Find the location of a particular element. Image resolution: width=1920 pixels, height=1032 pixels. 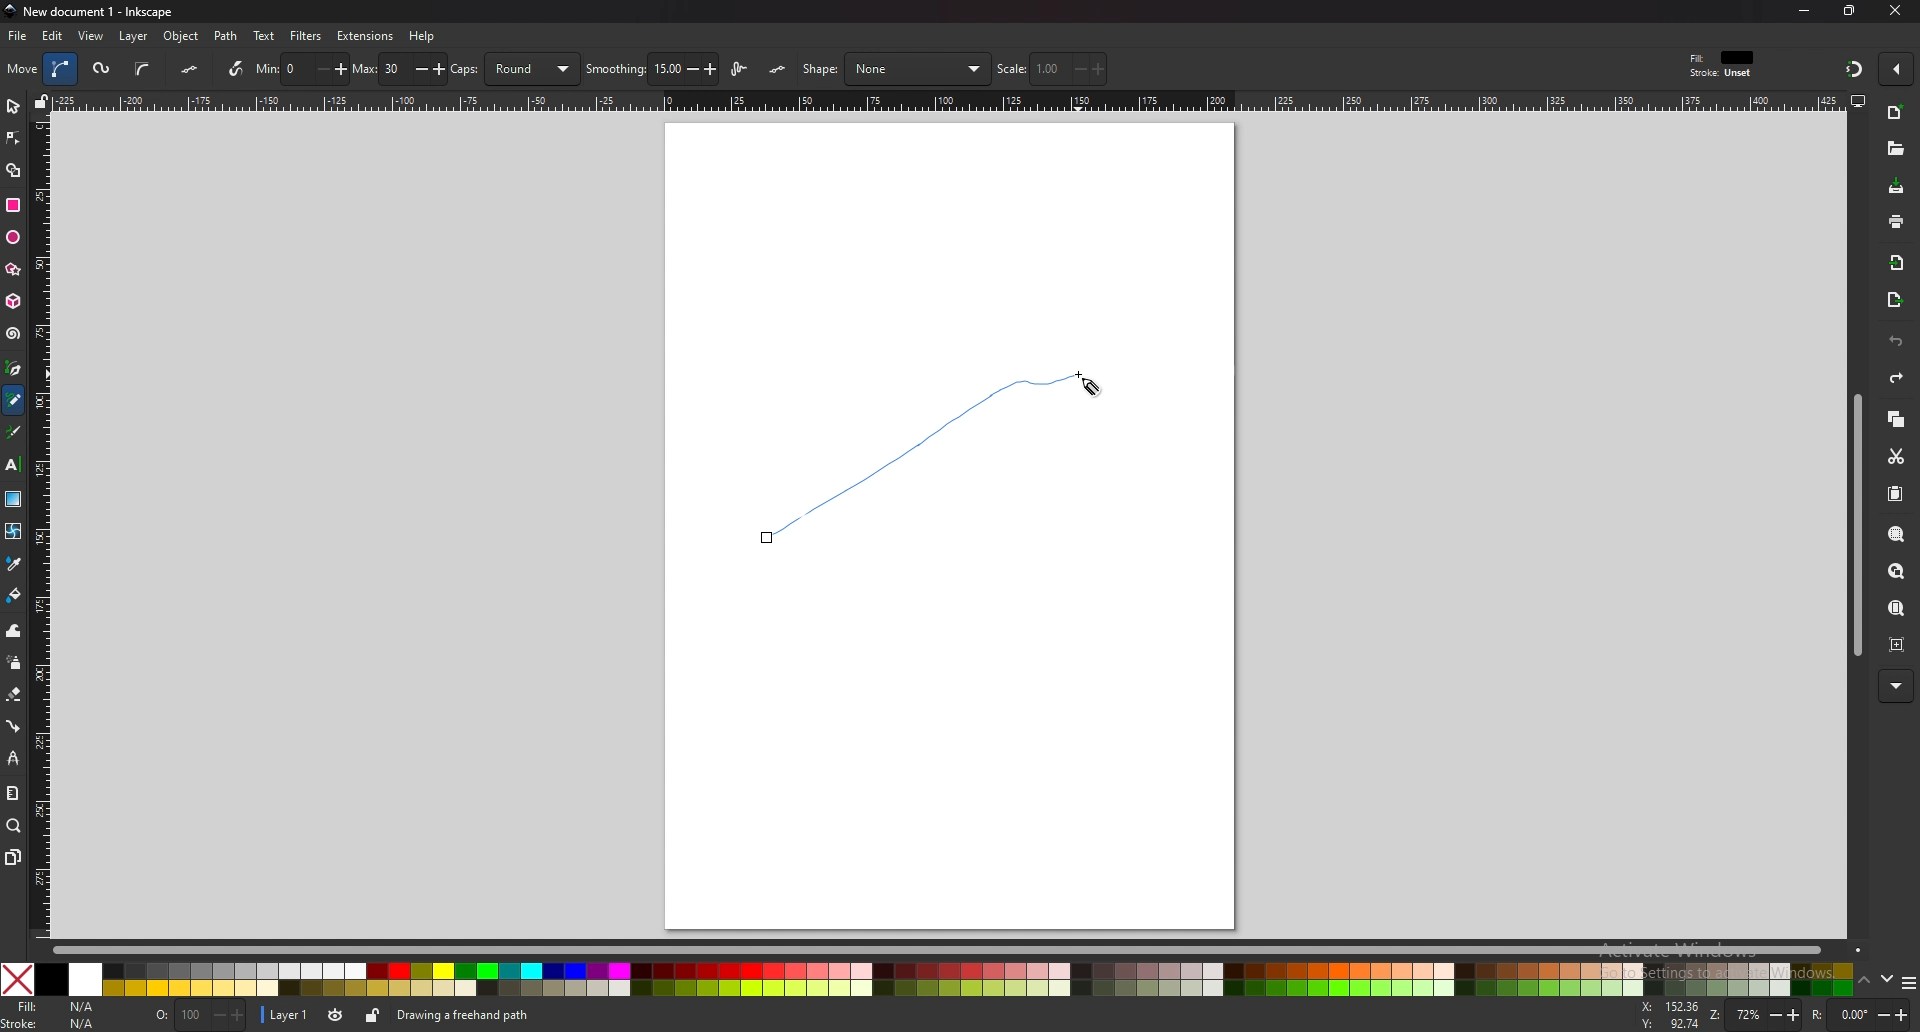

zoom selection is located at coordinates (1897, 534).